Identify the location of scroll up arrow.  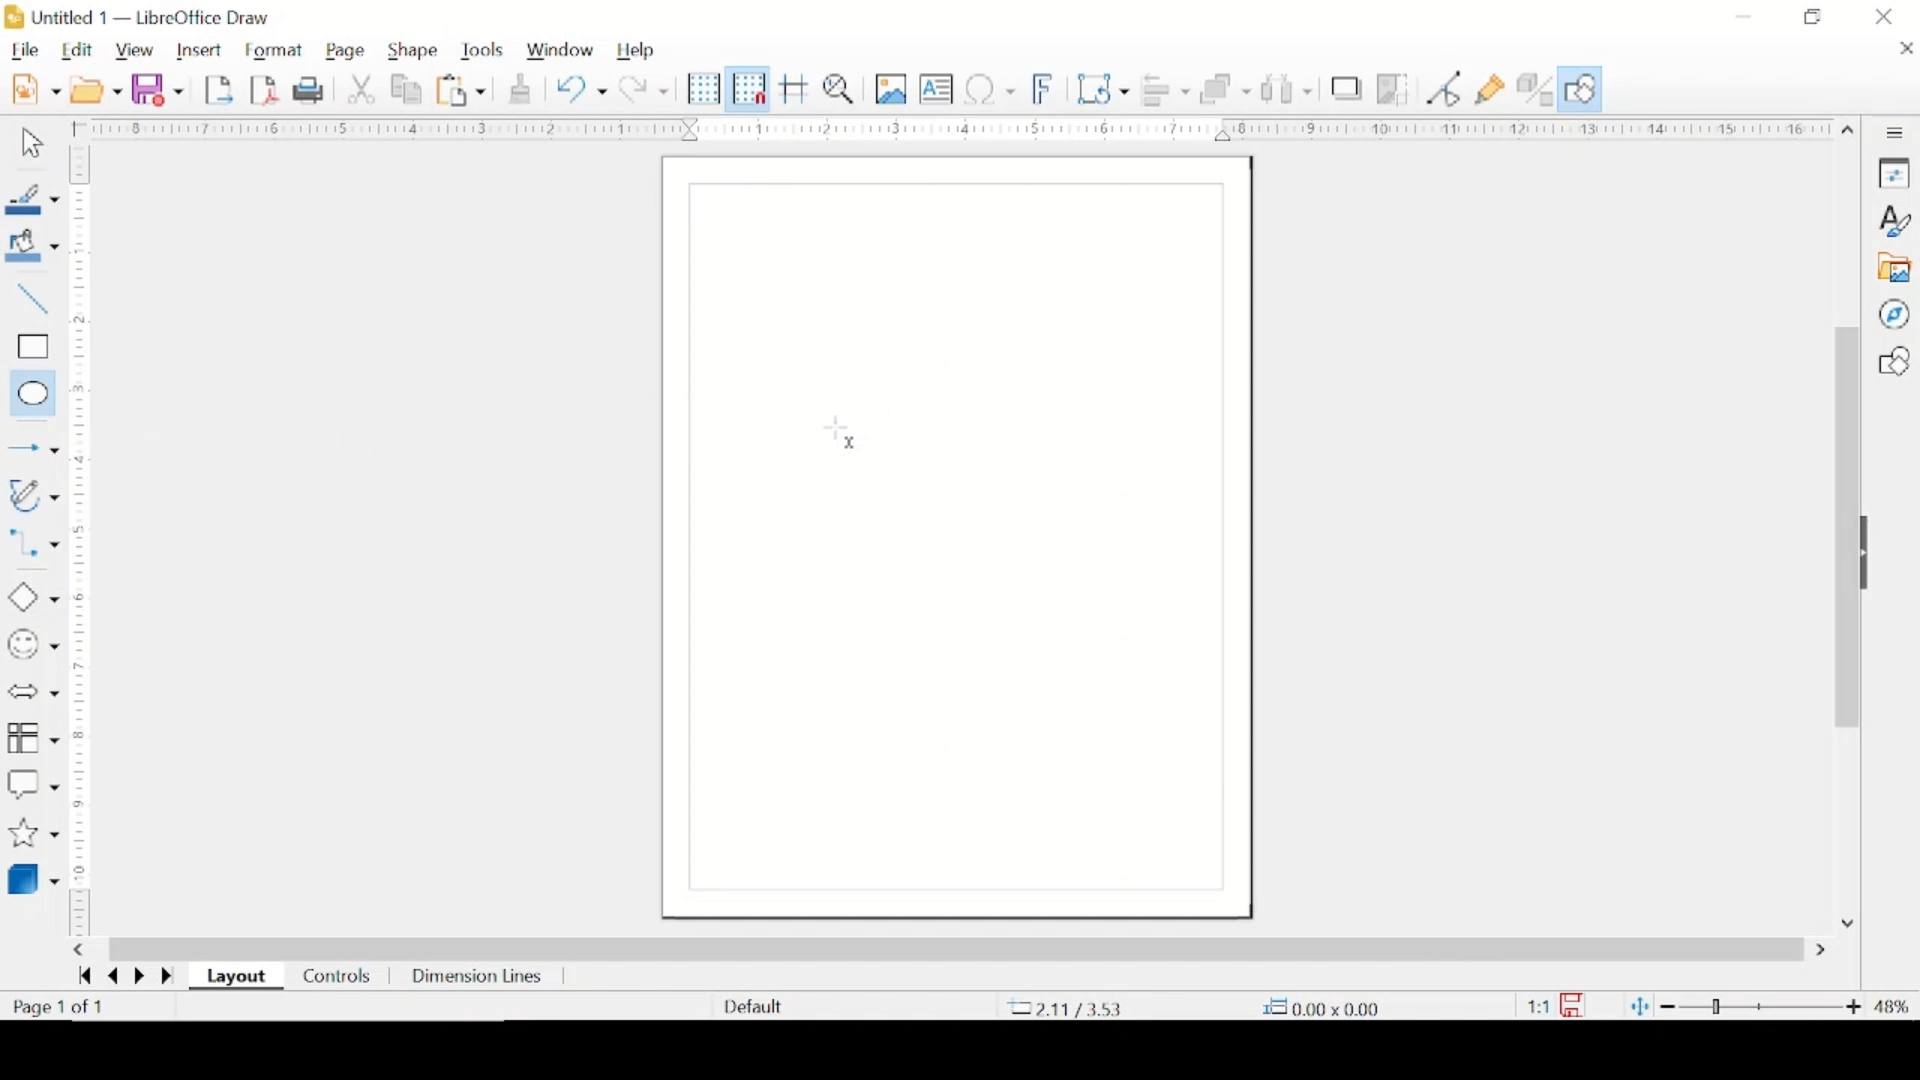
(1849, 127).